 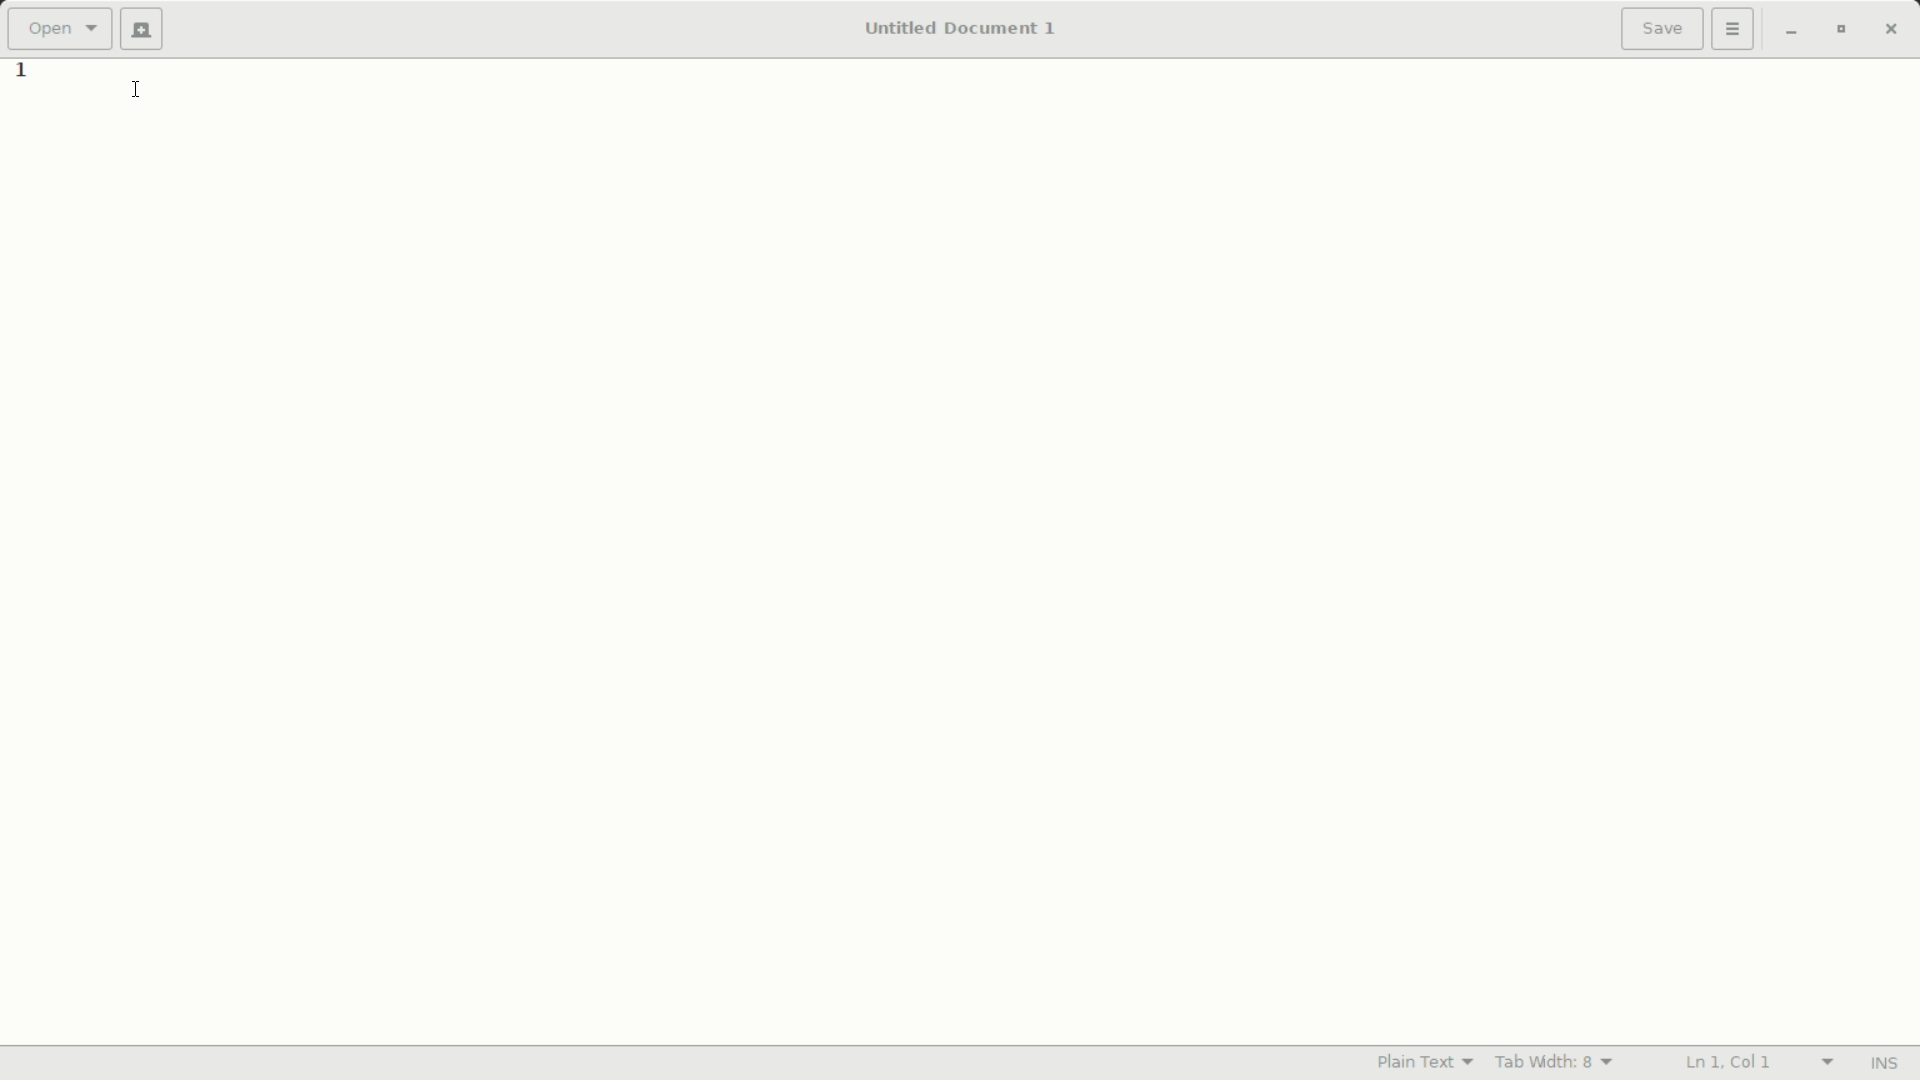 I want to click on Text Entry Pane, so click(x=991, y=551).